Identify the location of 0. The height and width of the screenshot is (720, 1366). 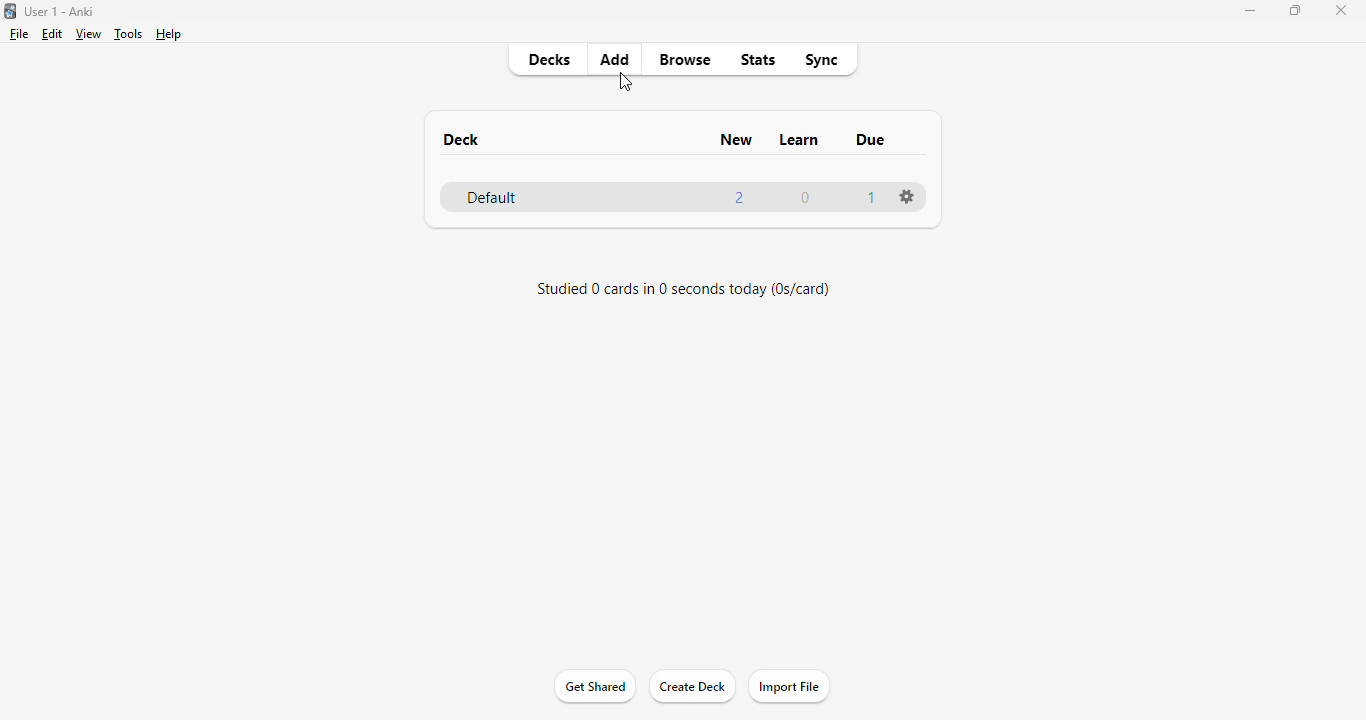
(804, 199).